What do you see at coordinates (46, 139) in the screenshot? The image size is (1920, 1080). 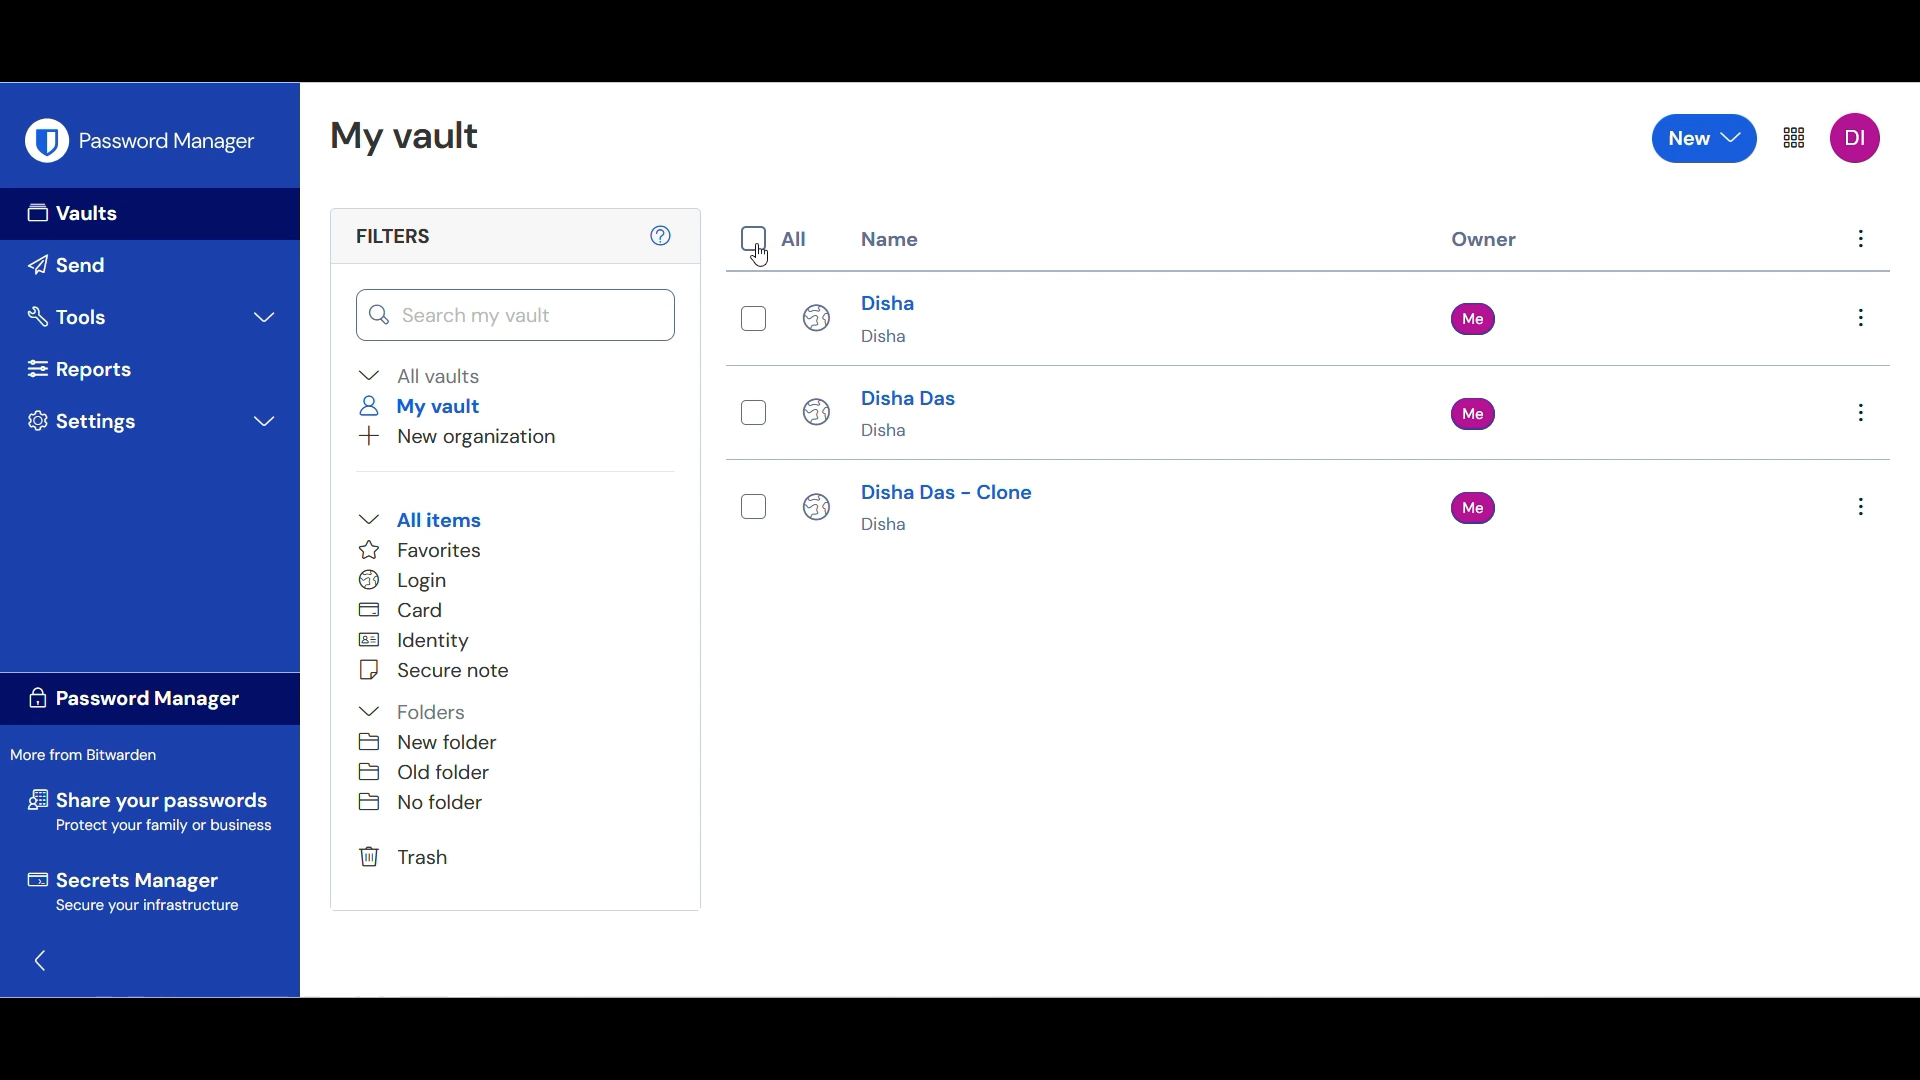 I see `Software logo` at bounding box center [46, 139].